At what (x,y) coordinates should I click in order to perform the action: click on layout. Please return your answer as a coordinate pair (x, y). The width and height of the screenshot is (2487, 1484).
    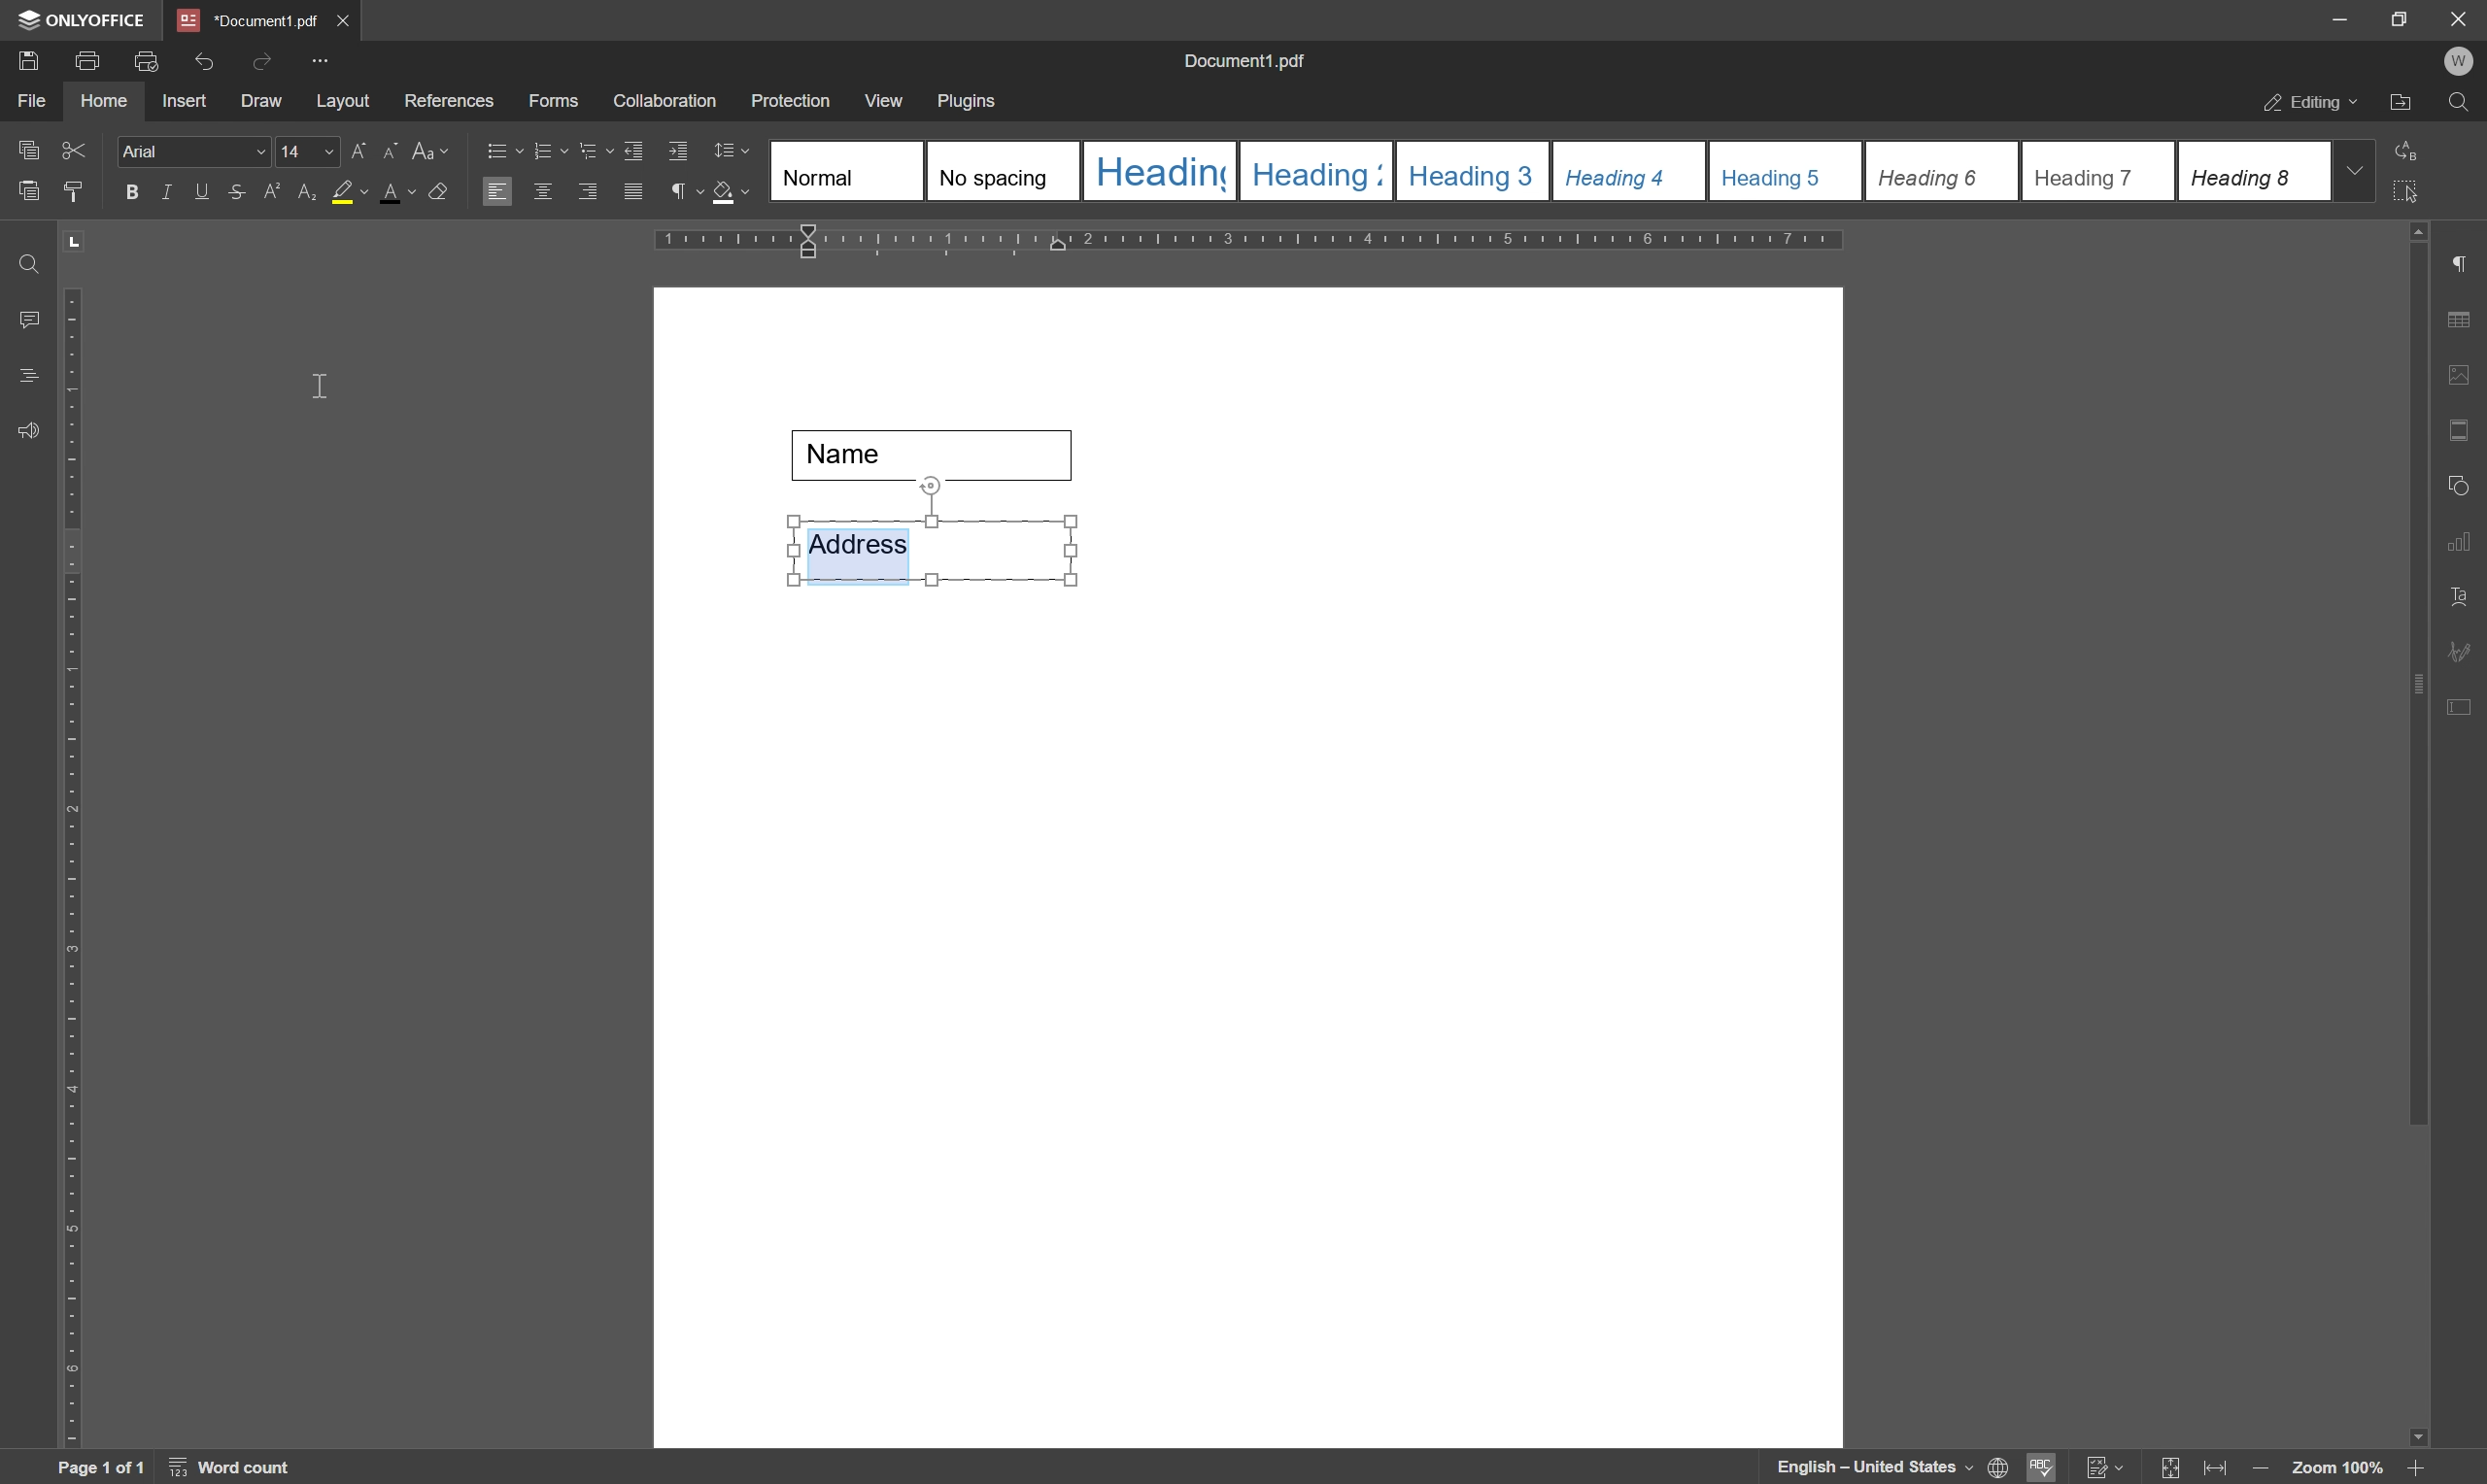
    Looking at the image, I should click on (342, 102).